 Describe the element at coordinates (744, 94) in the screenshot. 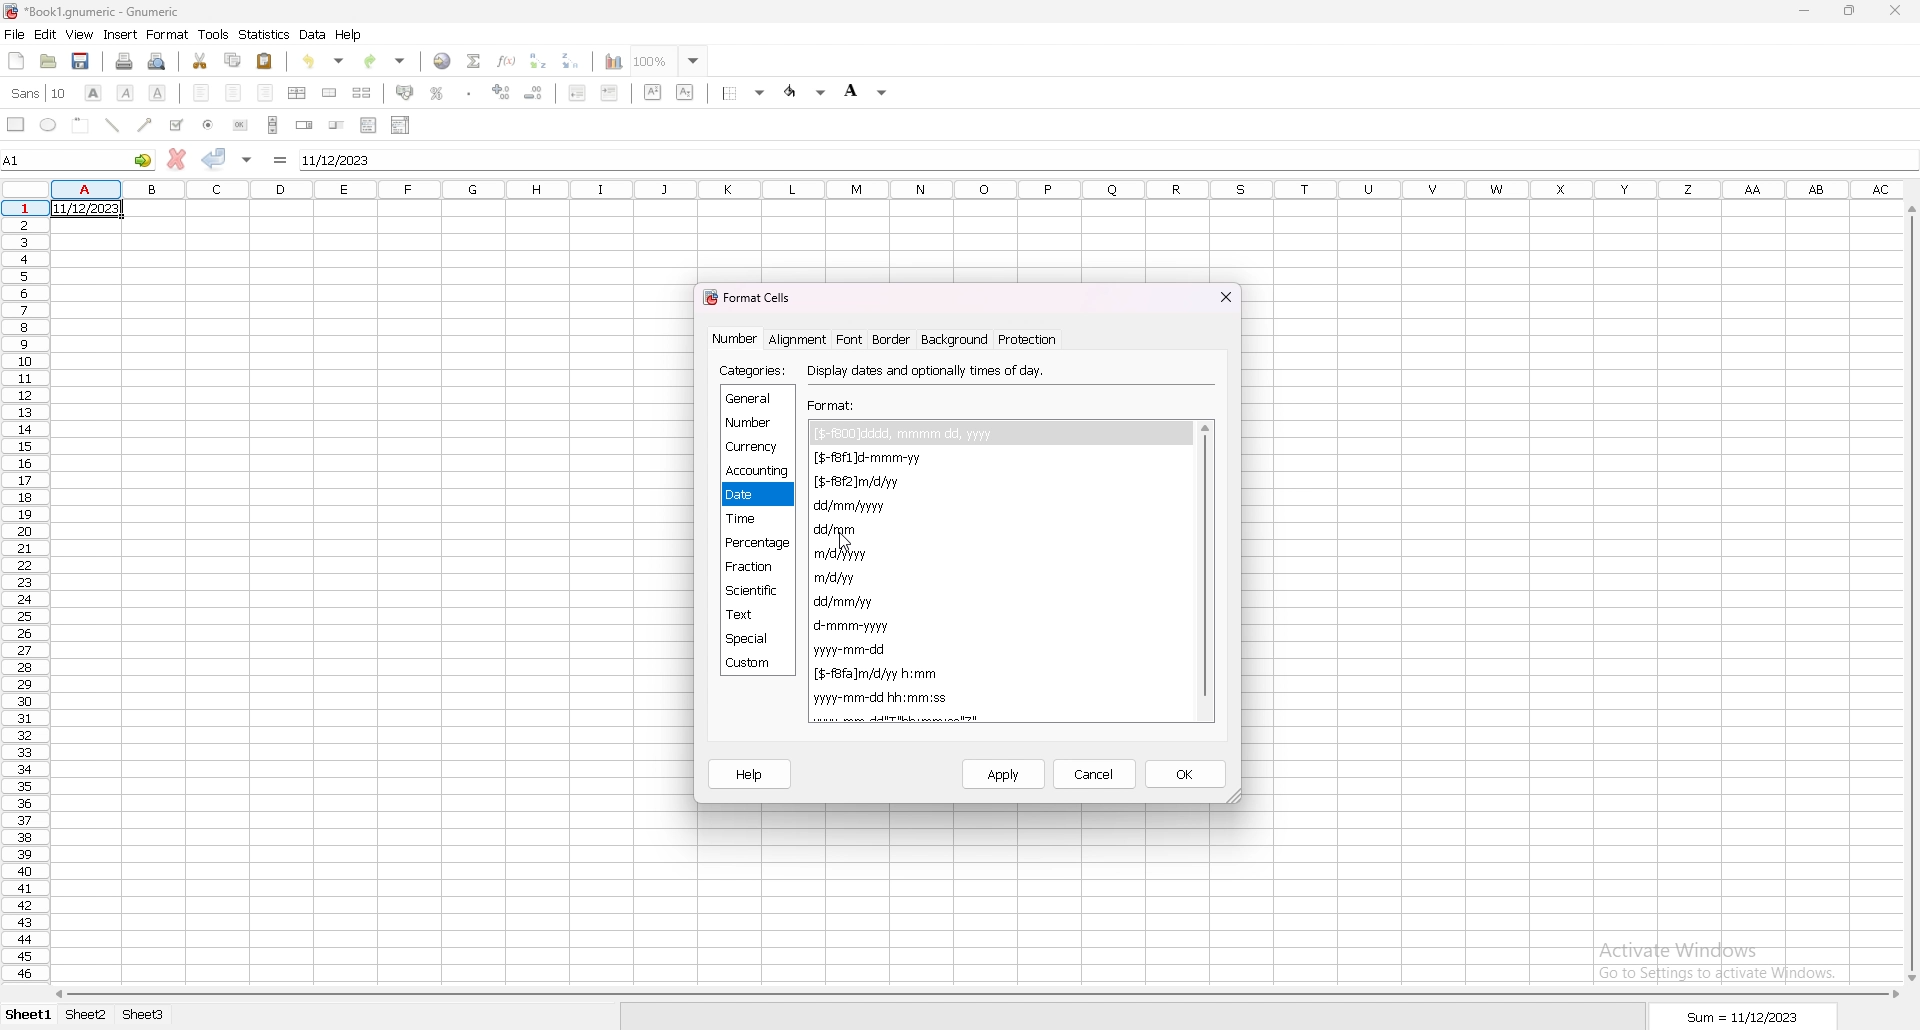

I see `border` at that location.